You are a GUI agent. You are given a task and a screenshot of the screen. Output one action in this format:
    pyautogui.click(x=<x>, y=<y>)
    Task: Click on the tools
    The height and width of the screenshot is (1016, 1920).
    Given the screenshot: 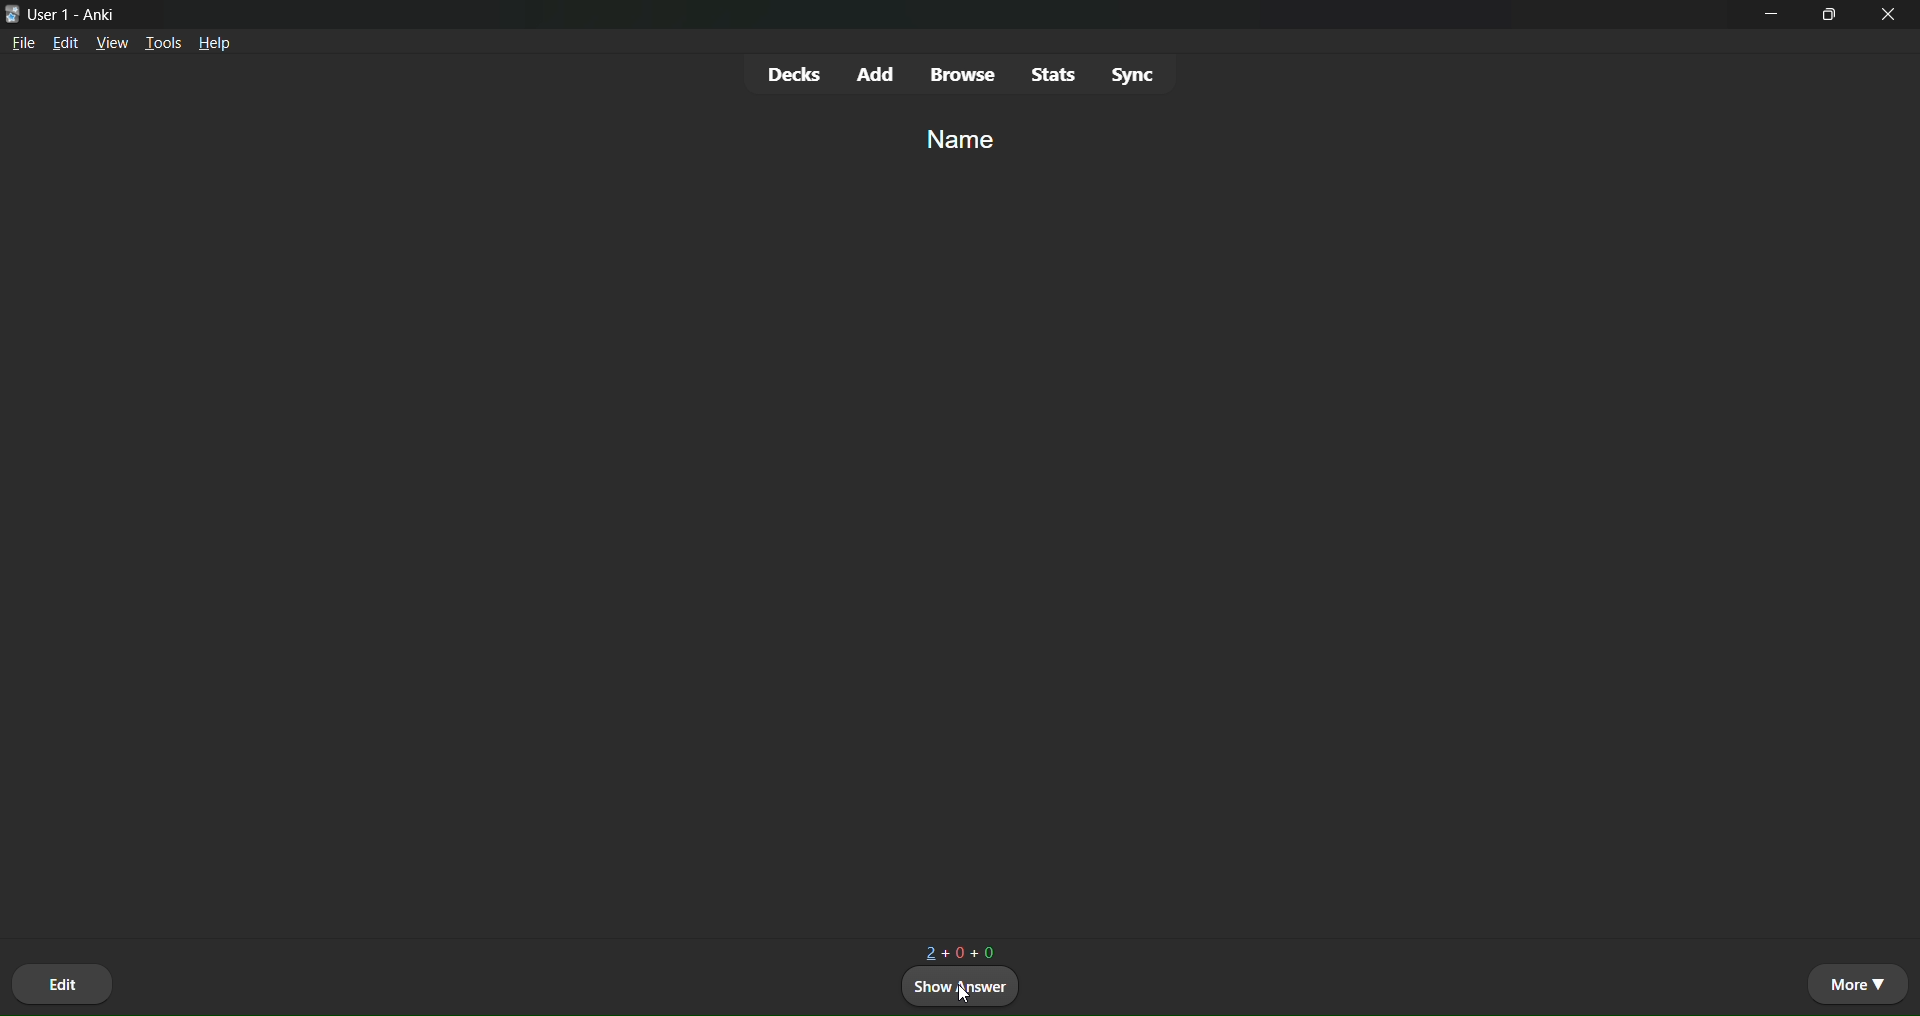 What is the action you would take?
    pyautogui.click(x=165, y=40)
    